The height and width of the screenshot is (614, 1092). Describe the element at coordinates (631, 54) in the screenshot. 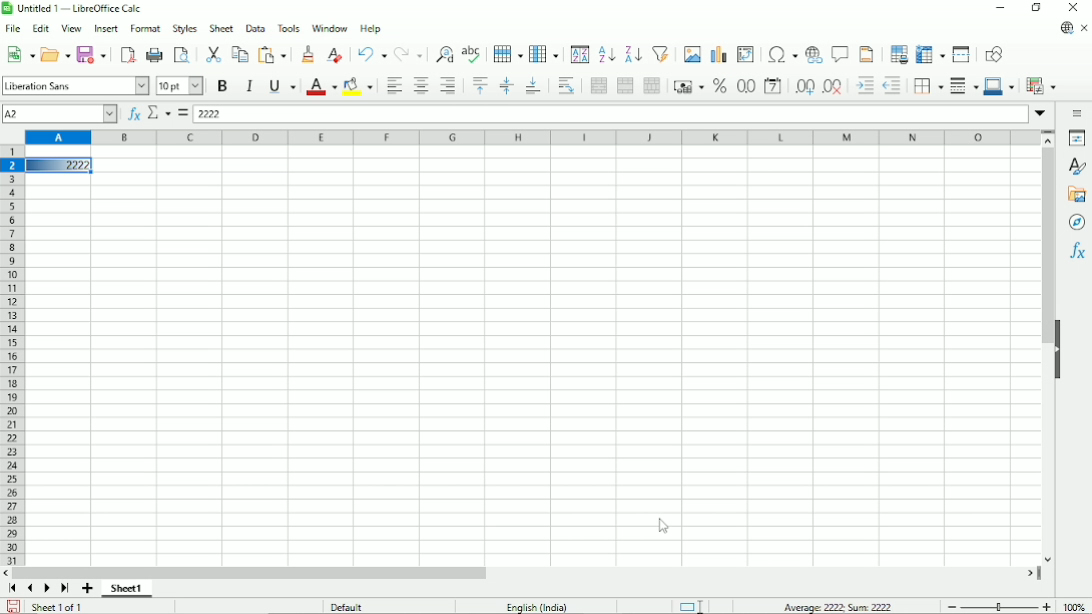

I see `Sort descending` at that location.